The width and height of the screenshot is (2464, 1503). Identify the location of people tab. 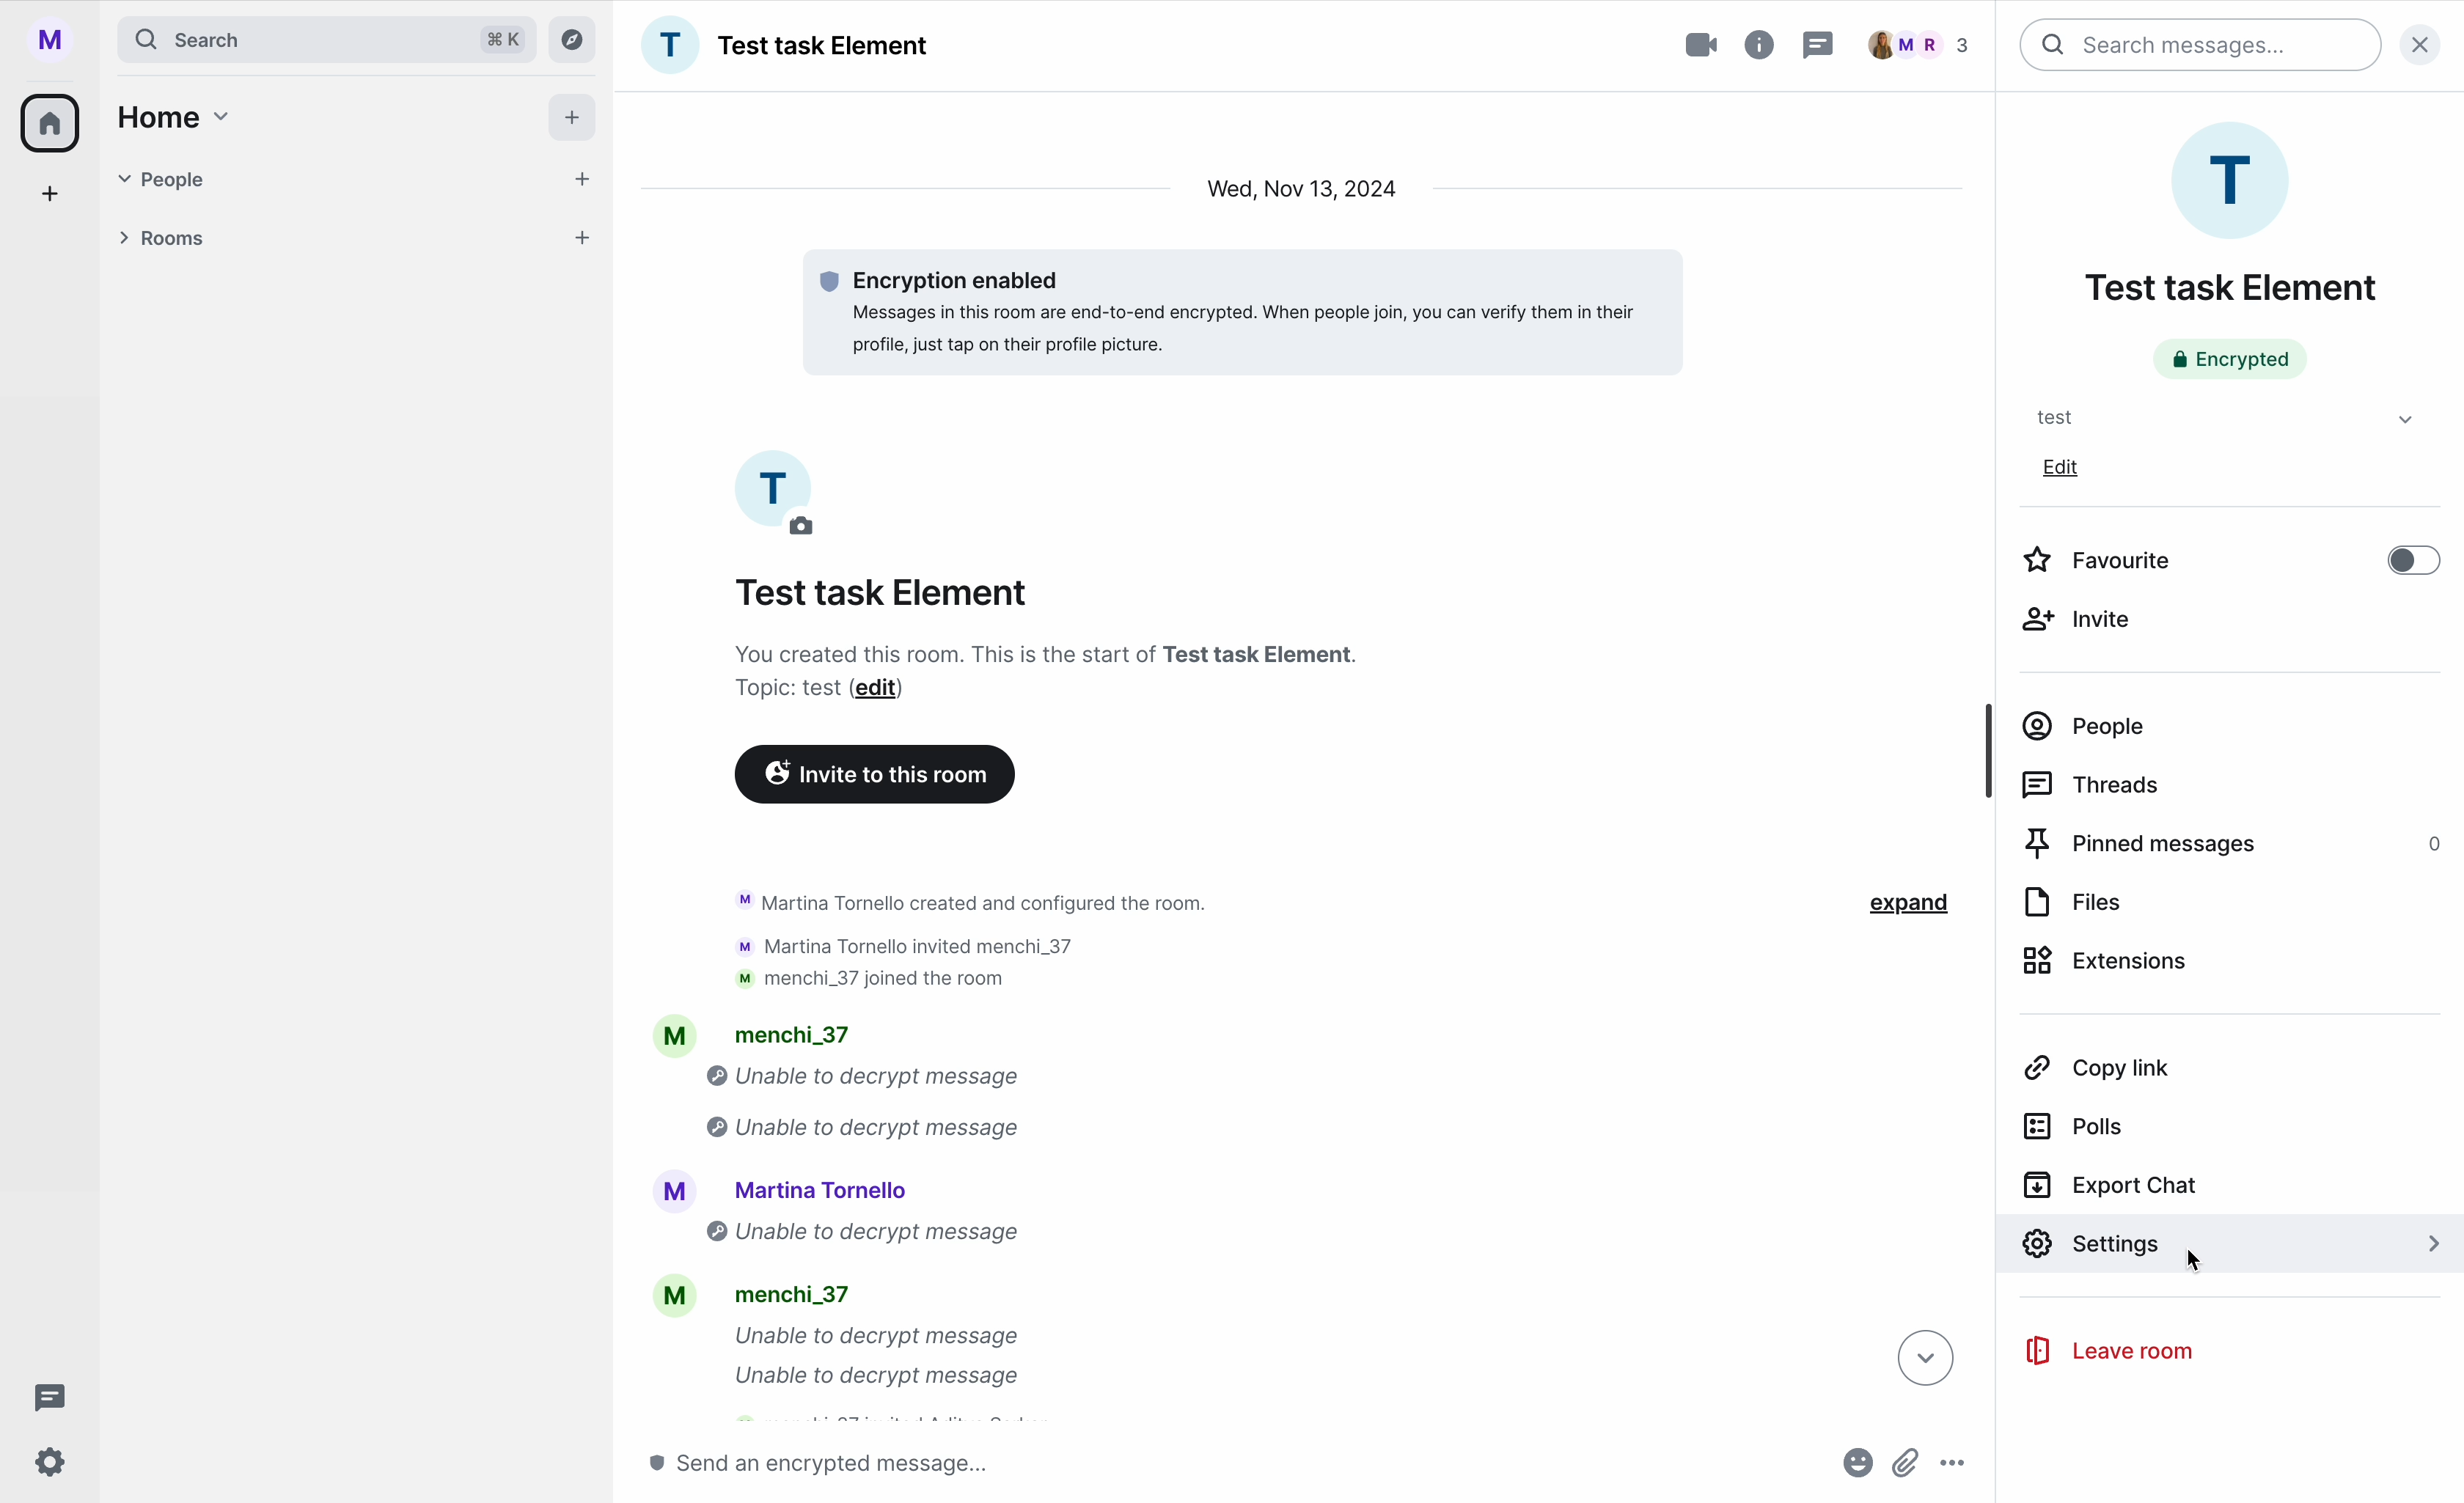
(363, 180).